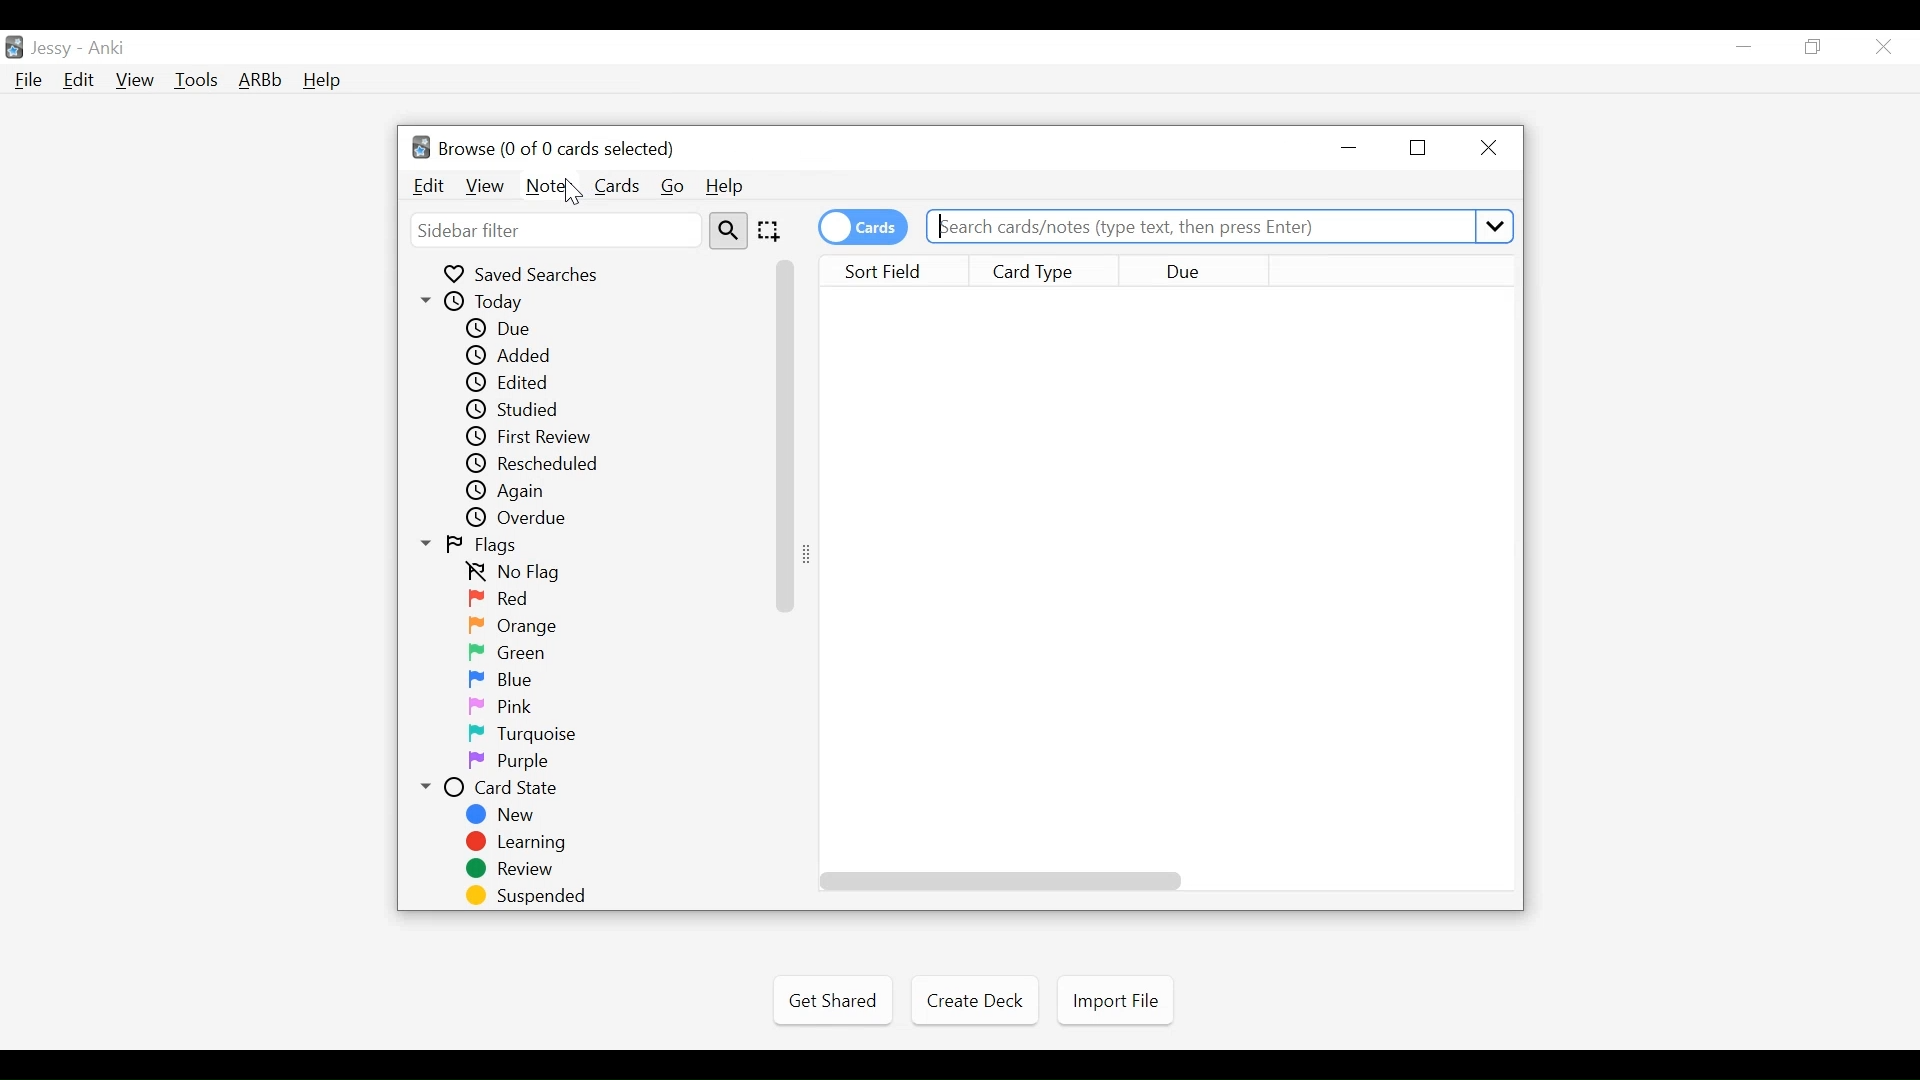 This screenshot has height=1080, width=1920. Describe the element at coordinates (548, 188) in the screenshot. I see `Note` at that location.